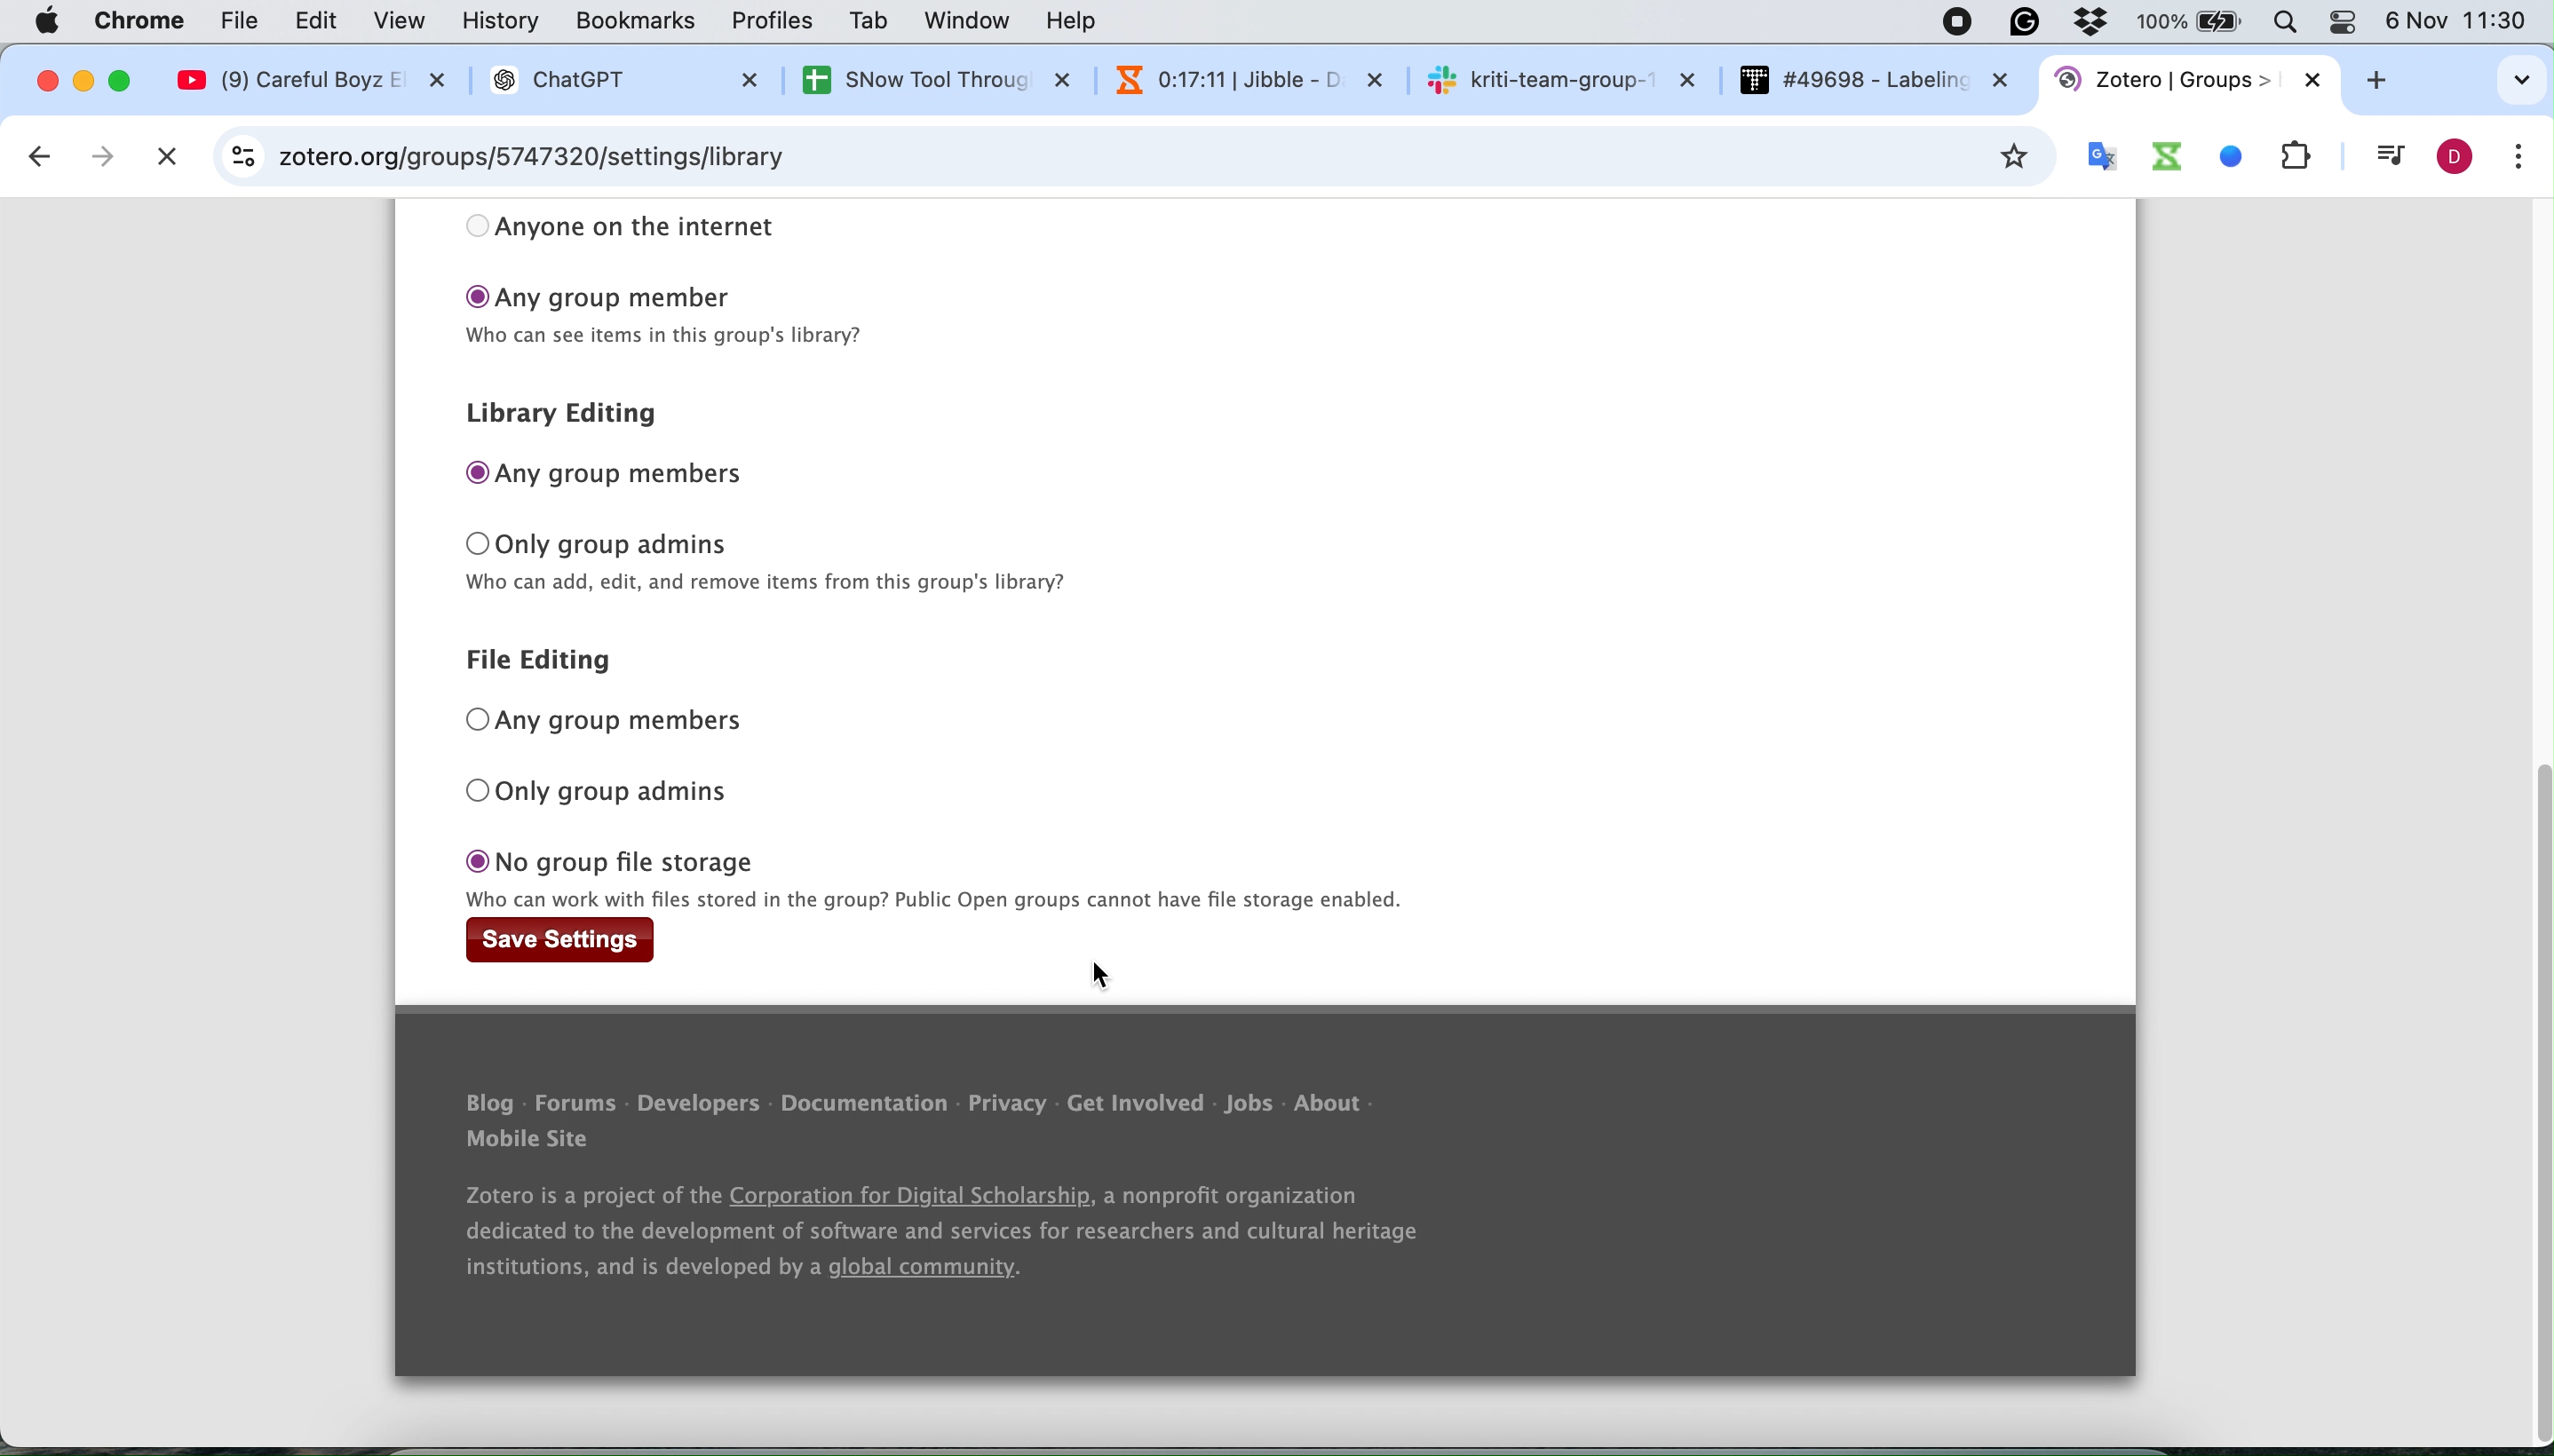  What do you see at coordinates (2100, 19) in the screenshot?
I see `Antivirus` at bounding box center [2100, 19].